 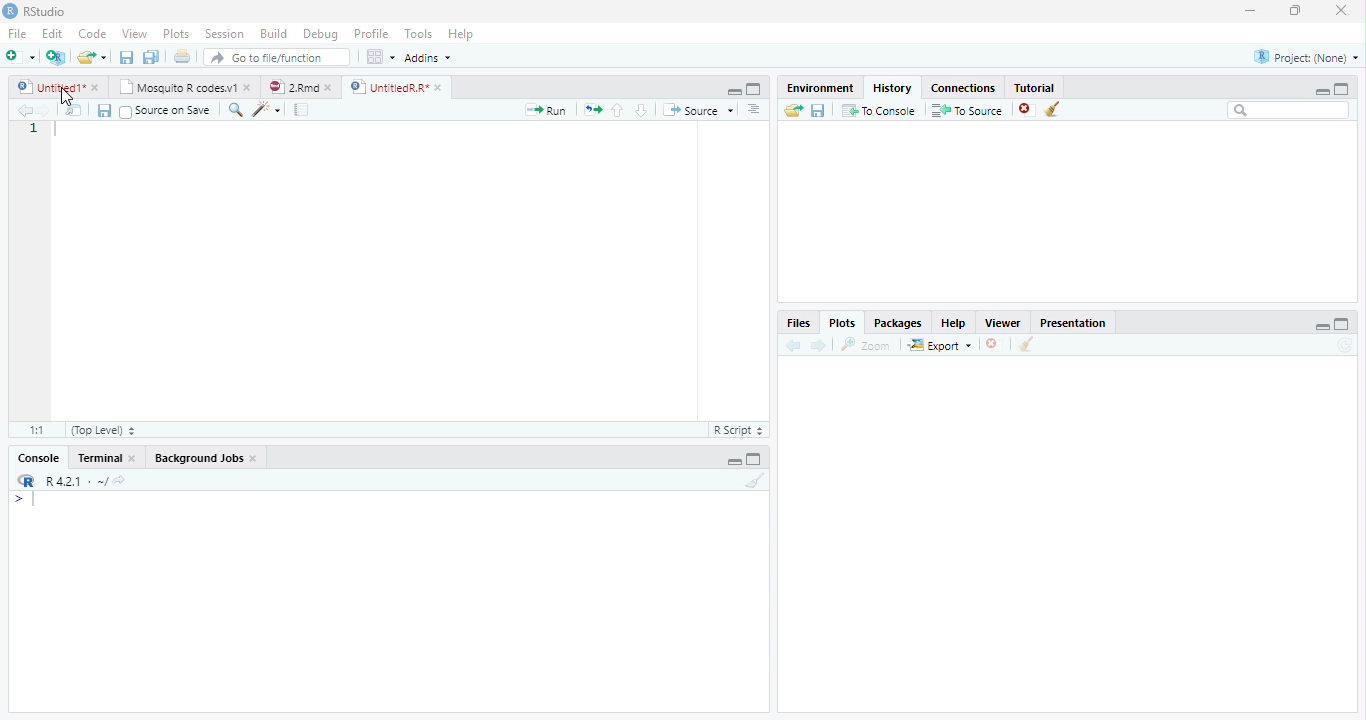 I want to click on > , so click(x=20, y=498).